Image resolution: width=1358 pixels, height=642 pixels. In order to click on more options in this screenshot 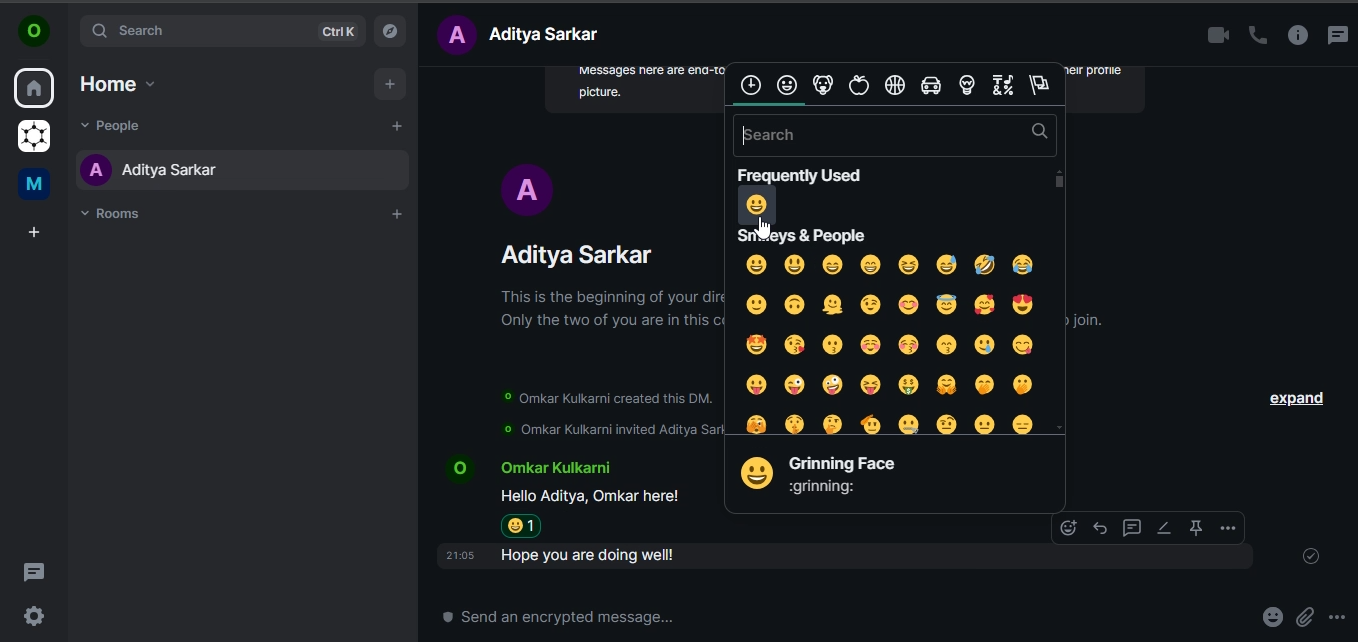, I will do `click(1338, 618)`.